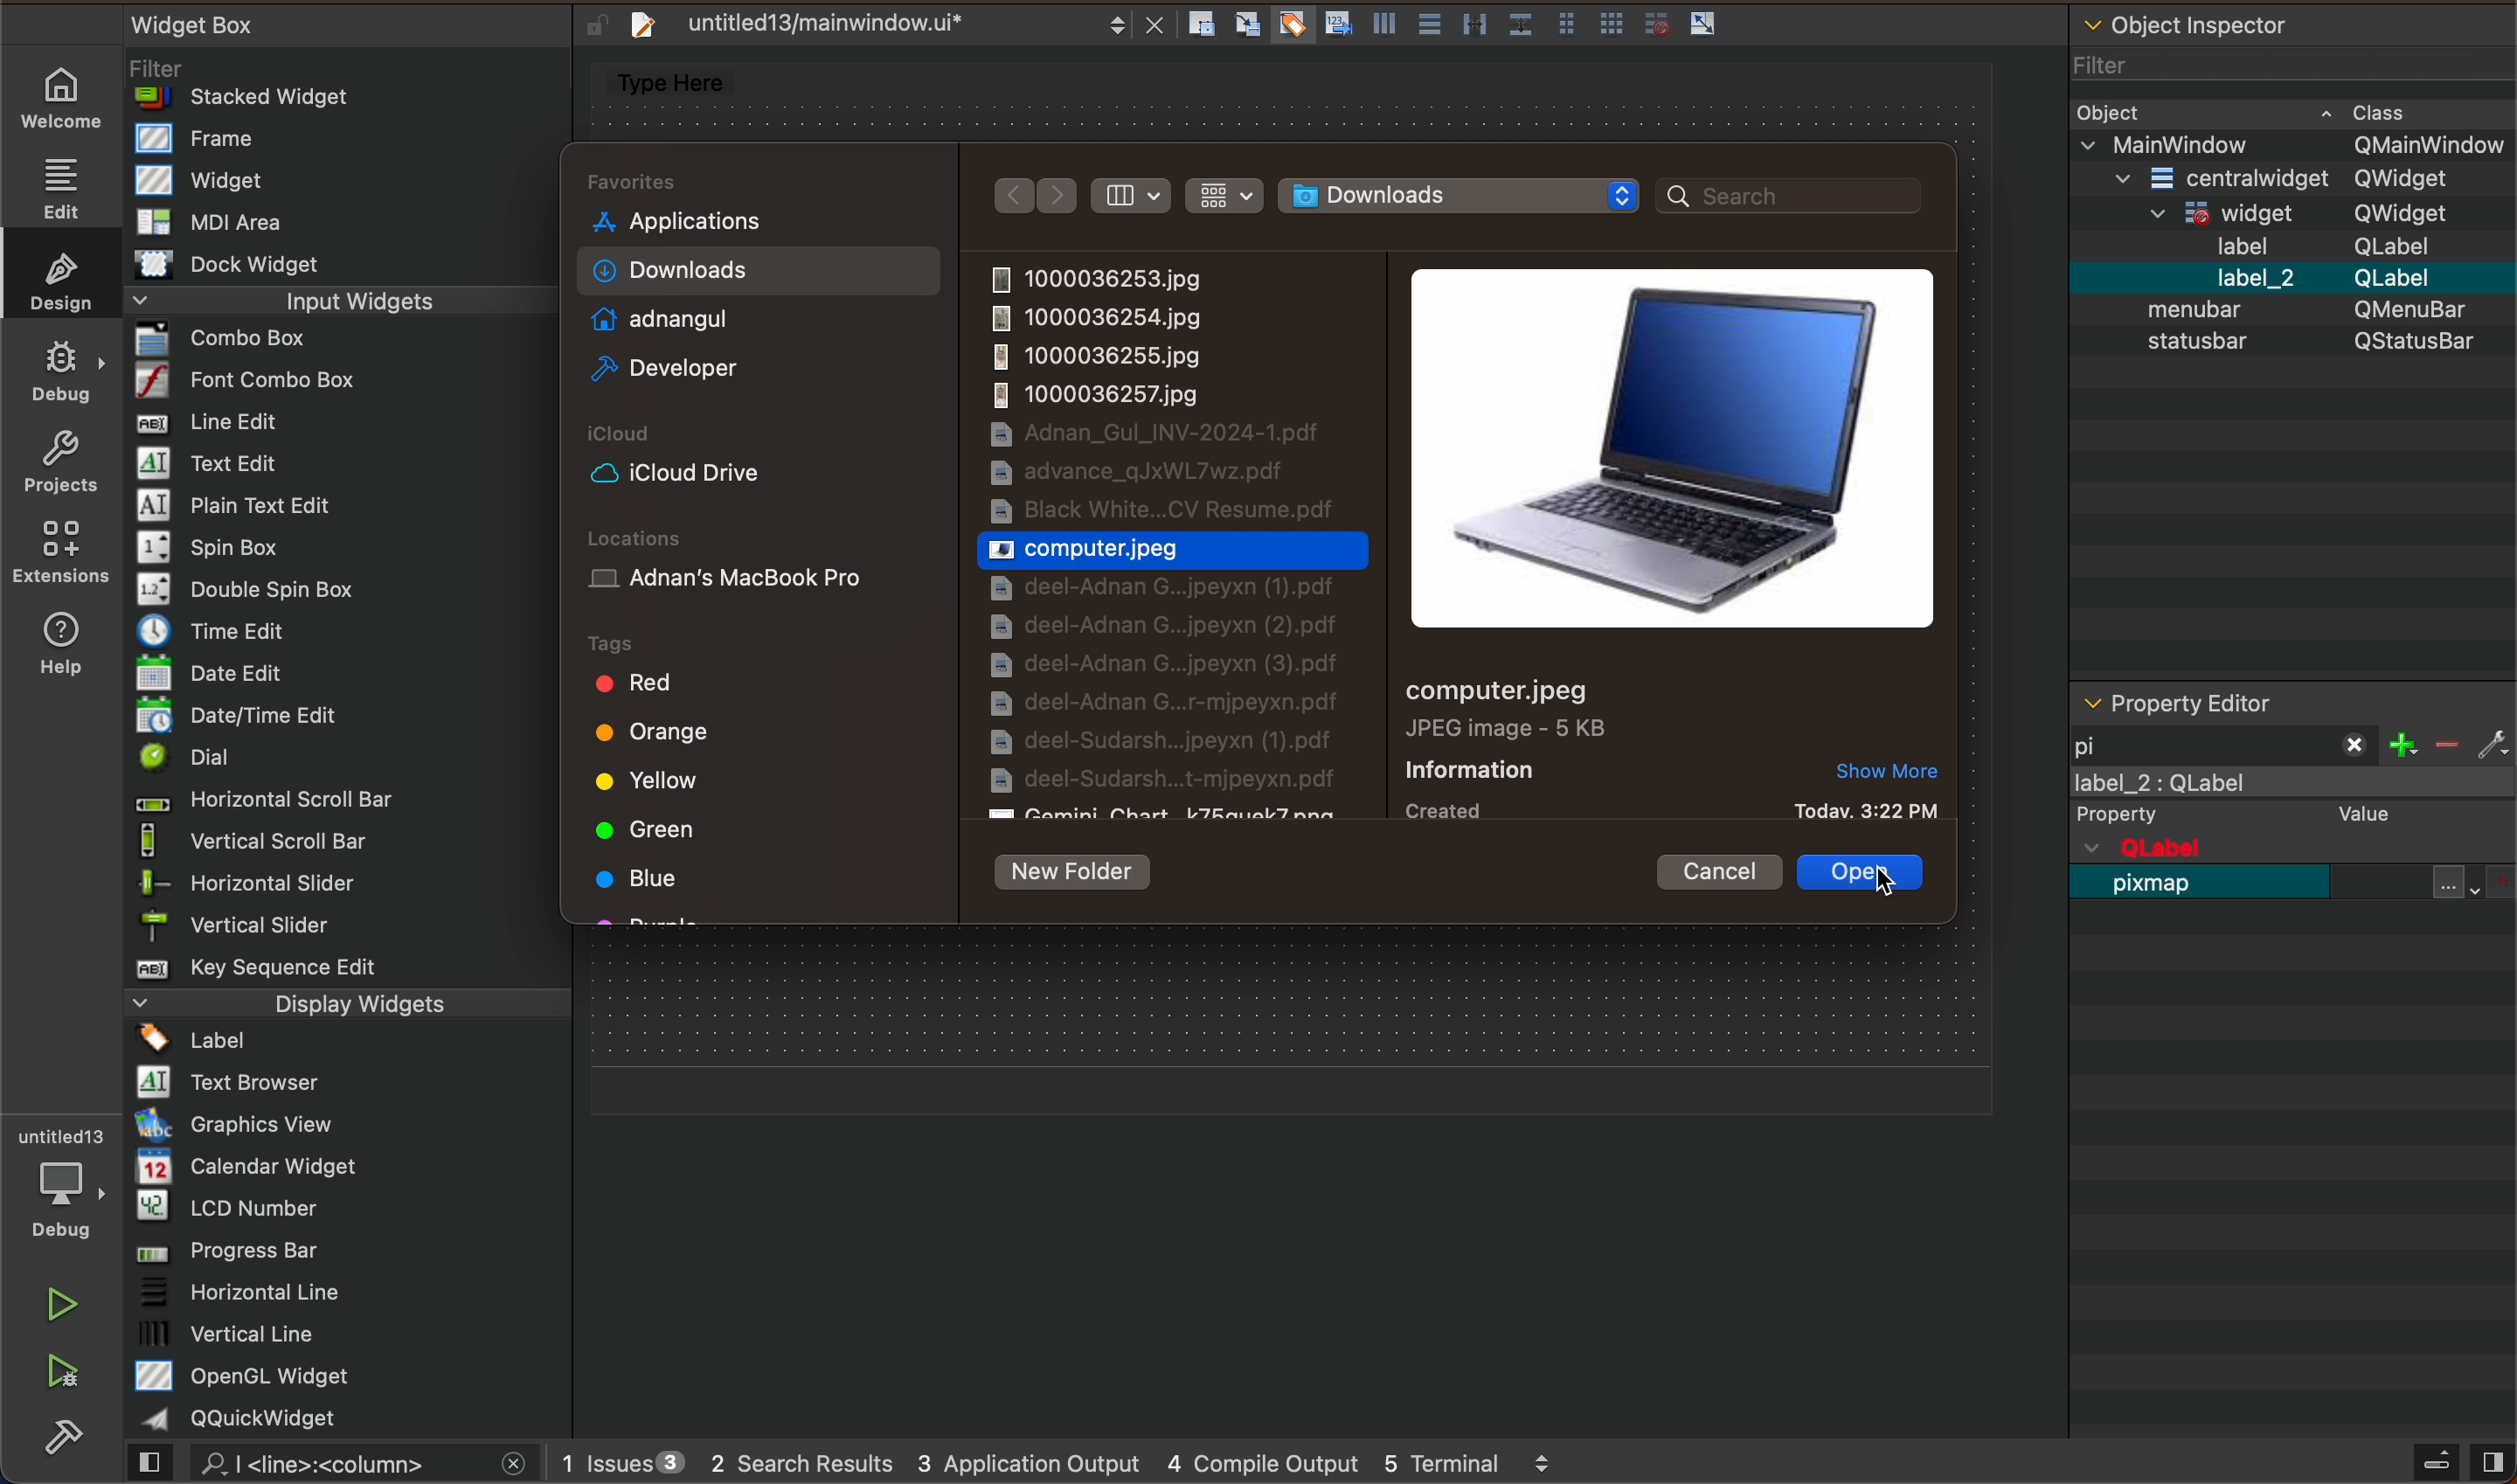 The width and height of the screenshot is (2517, 1484). Describe the element at coordinates (2160, 894) in the screenshot. I see `pixmap` at that location.